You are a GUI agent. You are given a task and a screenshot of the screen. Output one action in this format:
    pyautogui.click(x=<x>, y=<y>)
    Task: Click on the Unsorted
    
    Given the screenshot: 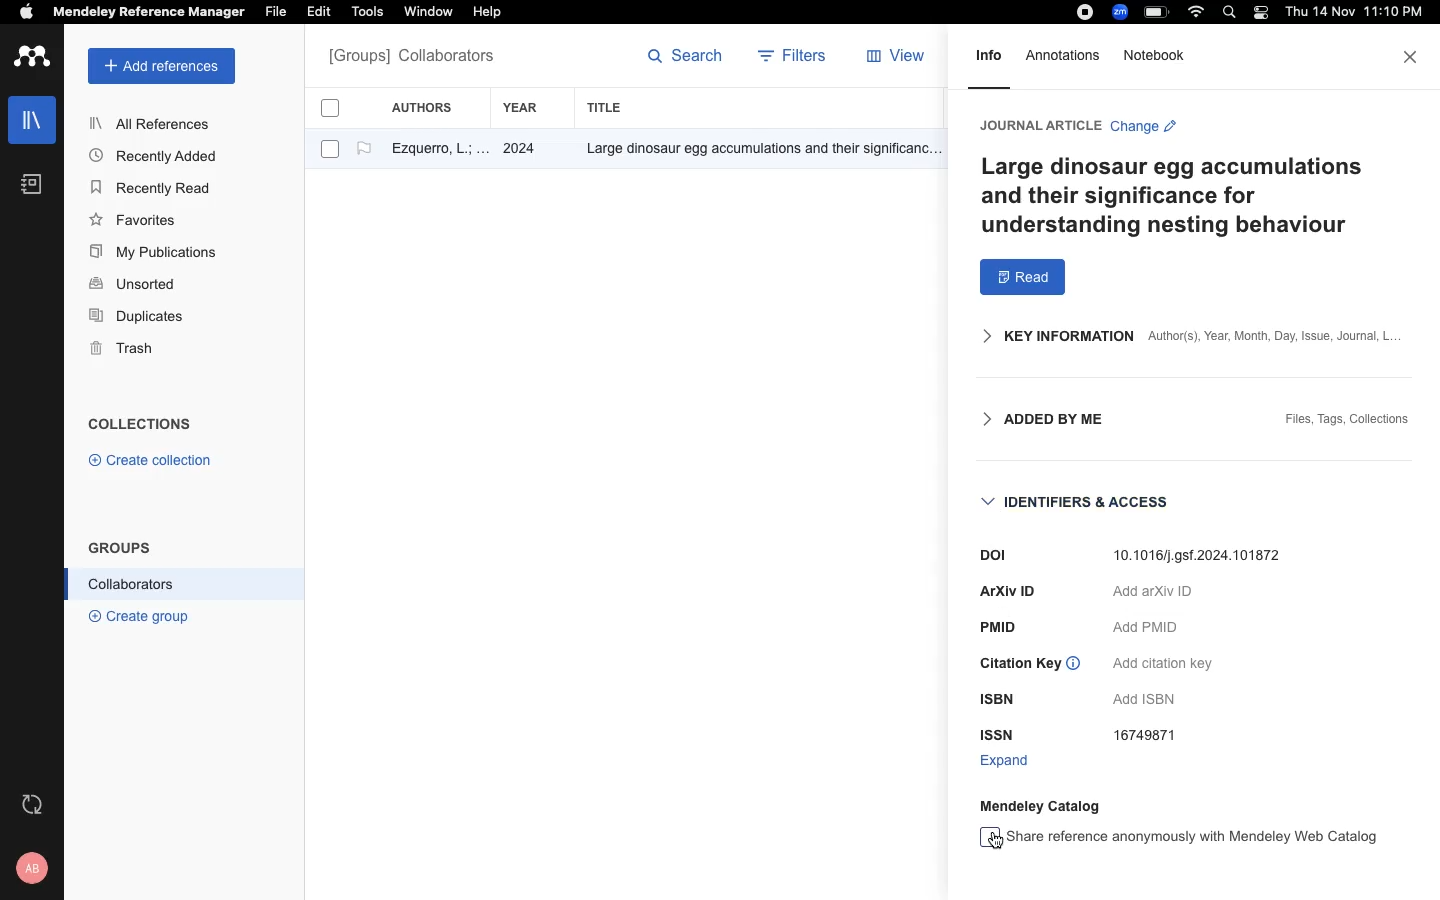 What is the action you would take?
    pyautogui.click(x=135, y=285)
    